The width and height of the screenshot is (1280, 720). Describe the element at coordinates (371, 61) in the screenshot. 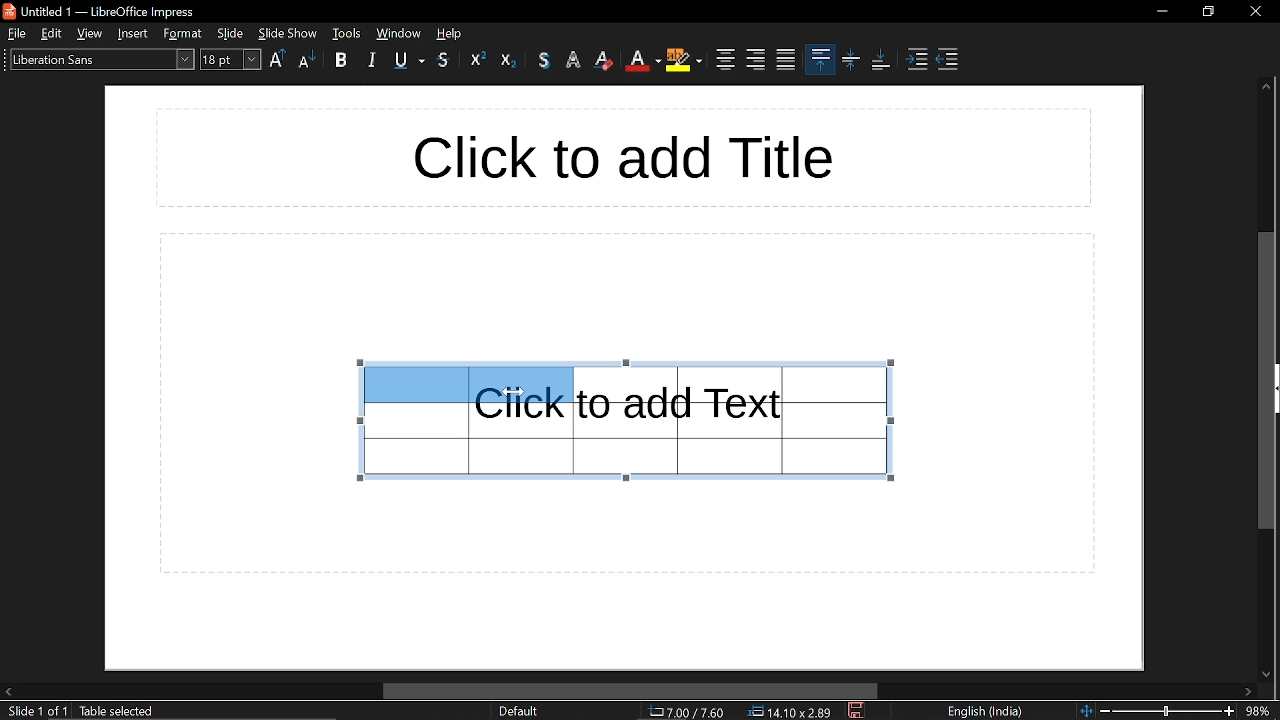

I see `italic` at that location.